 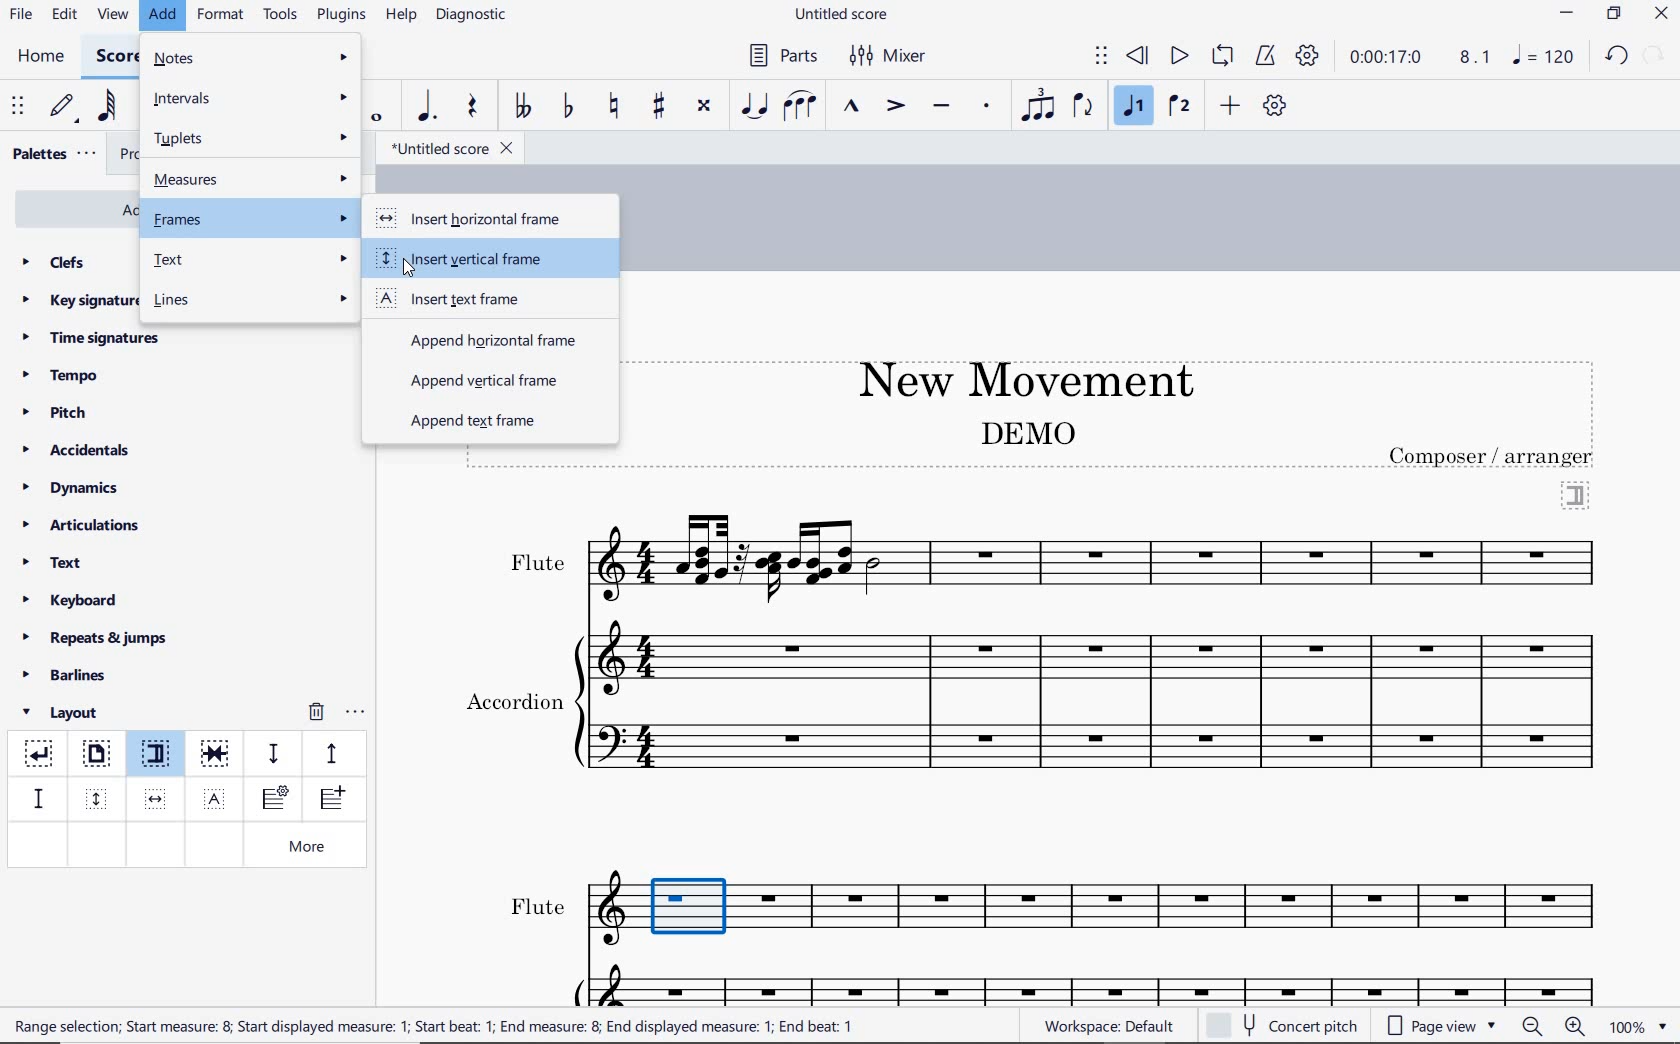 What do you see at coordinates (889, 56) in the screenshot?
I see `Mixer` at bounding box center [889, 56].